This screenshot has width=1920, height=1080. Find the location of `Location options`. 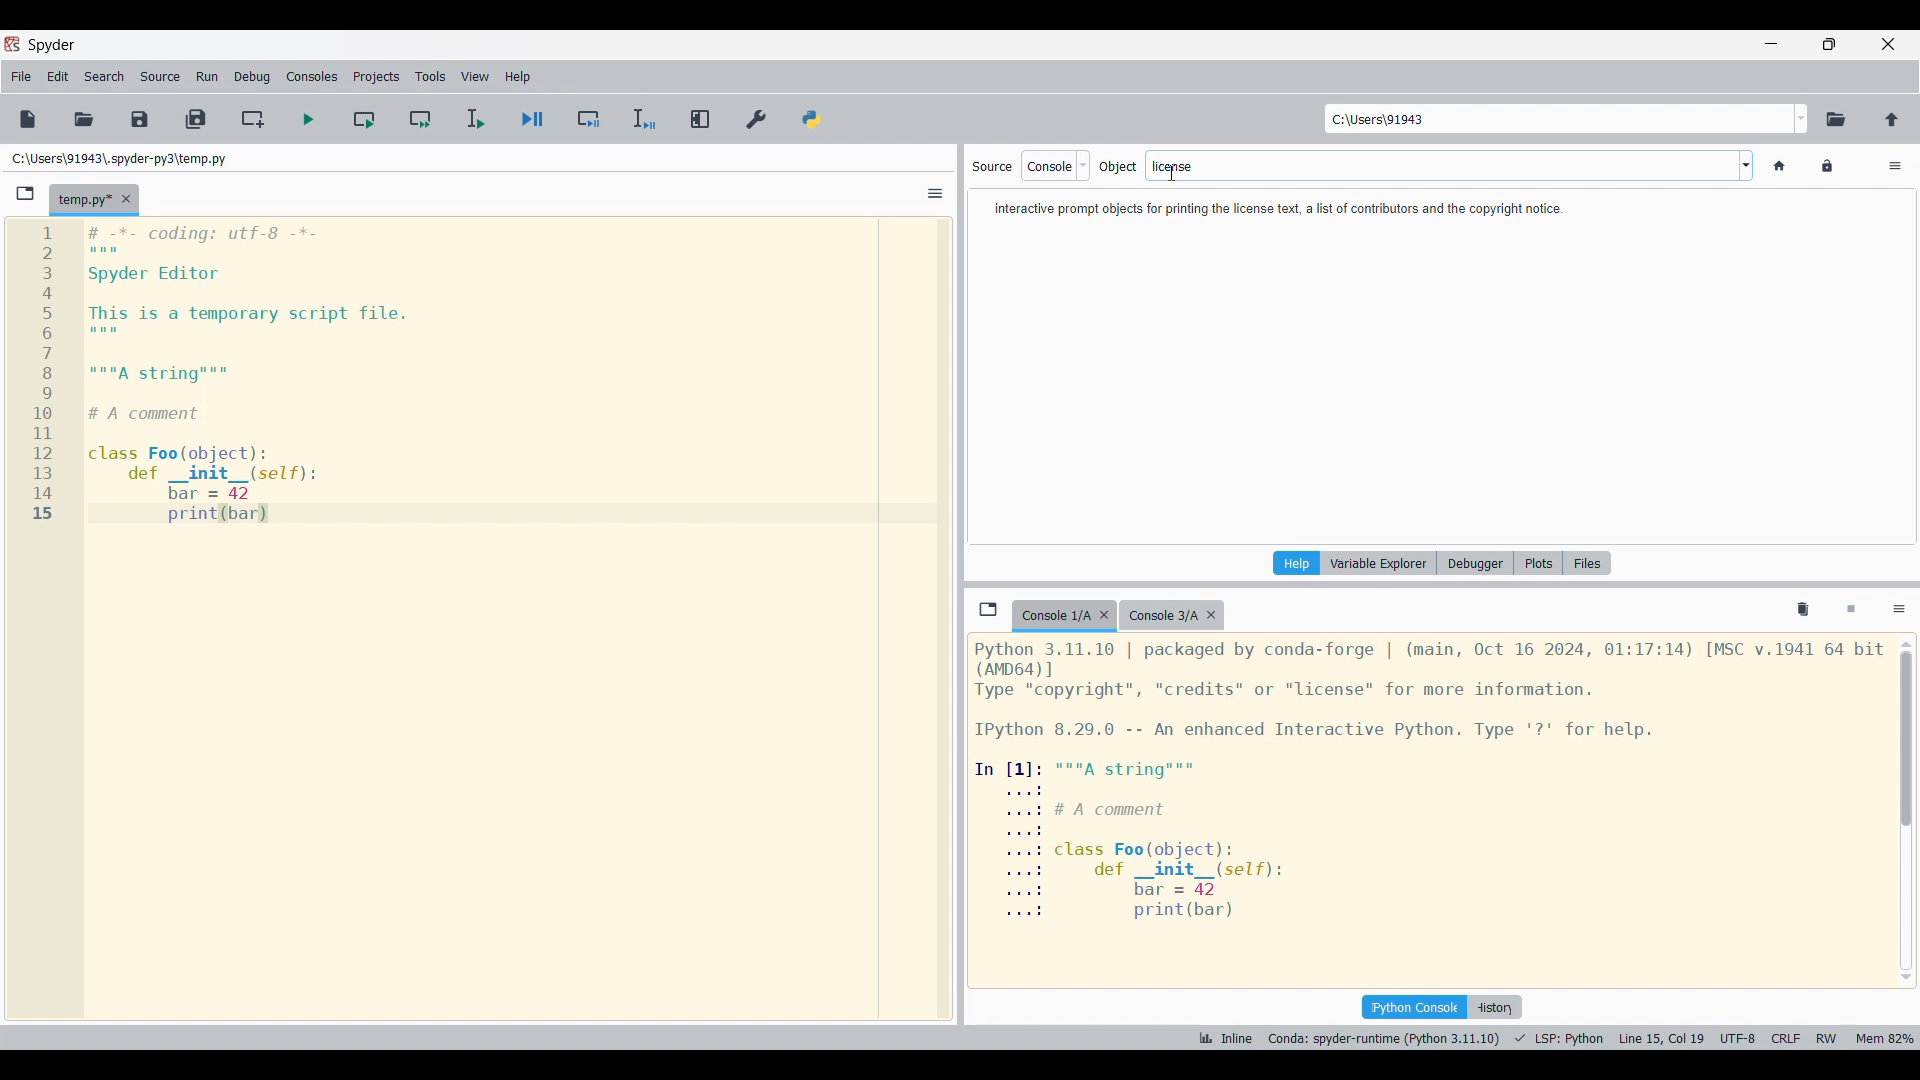

Location options is located at coordinates (1802, 119).